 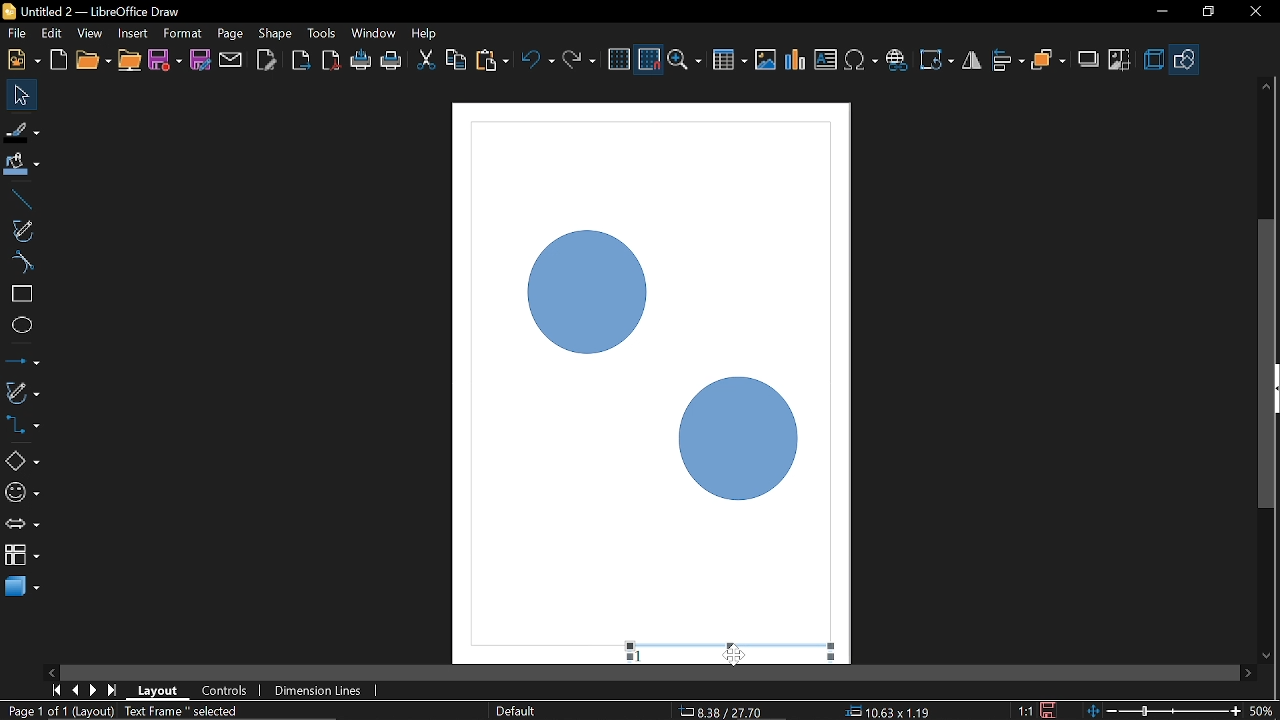 What do you see at coordinates (22, 230) in the screenshot?
I see `Free from line` at bounding box center [22, 230].